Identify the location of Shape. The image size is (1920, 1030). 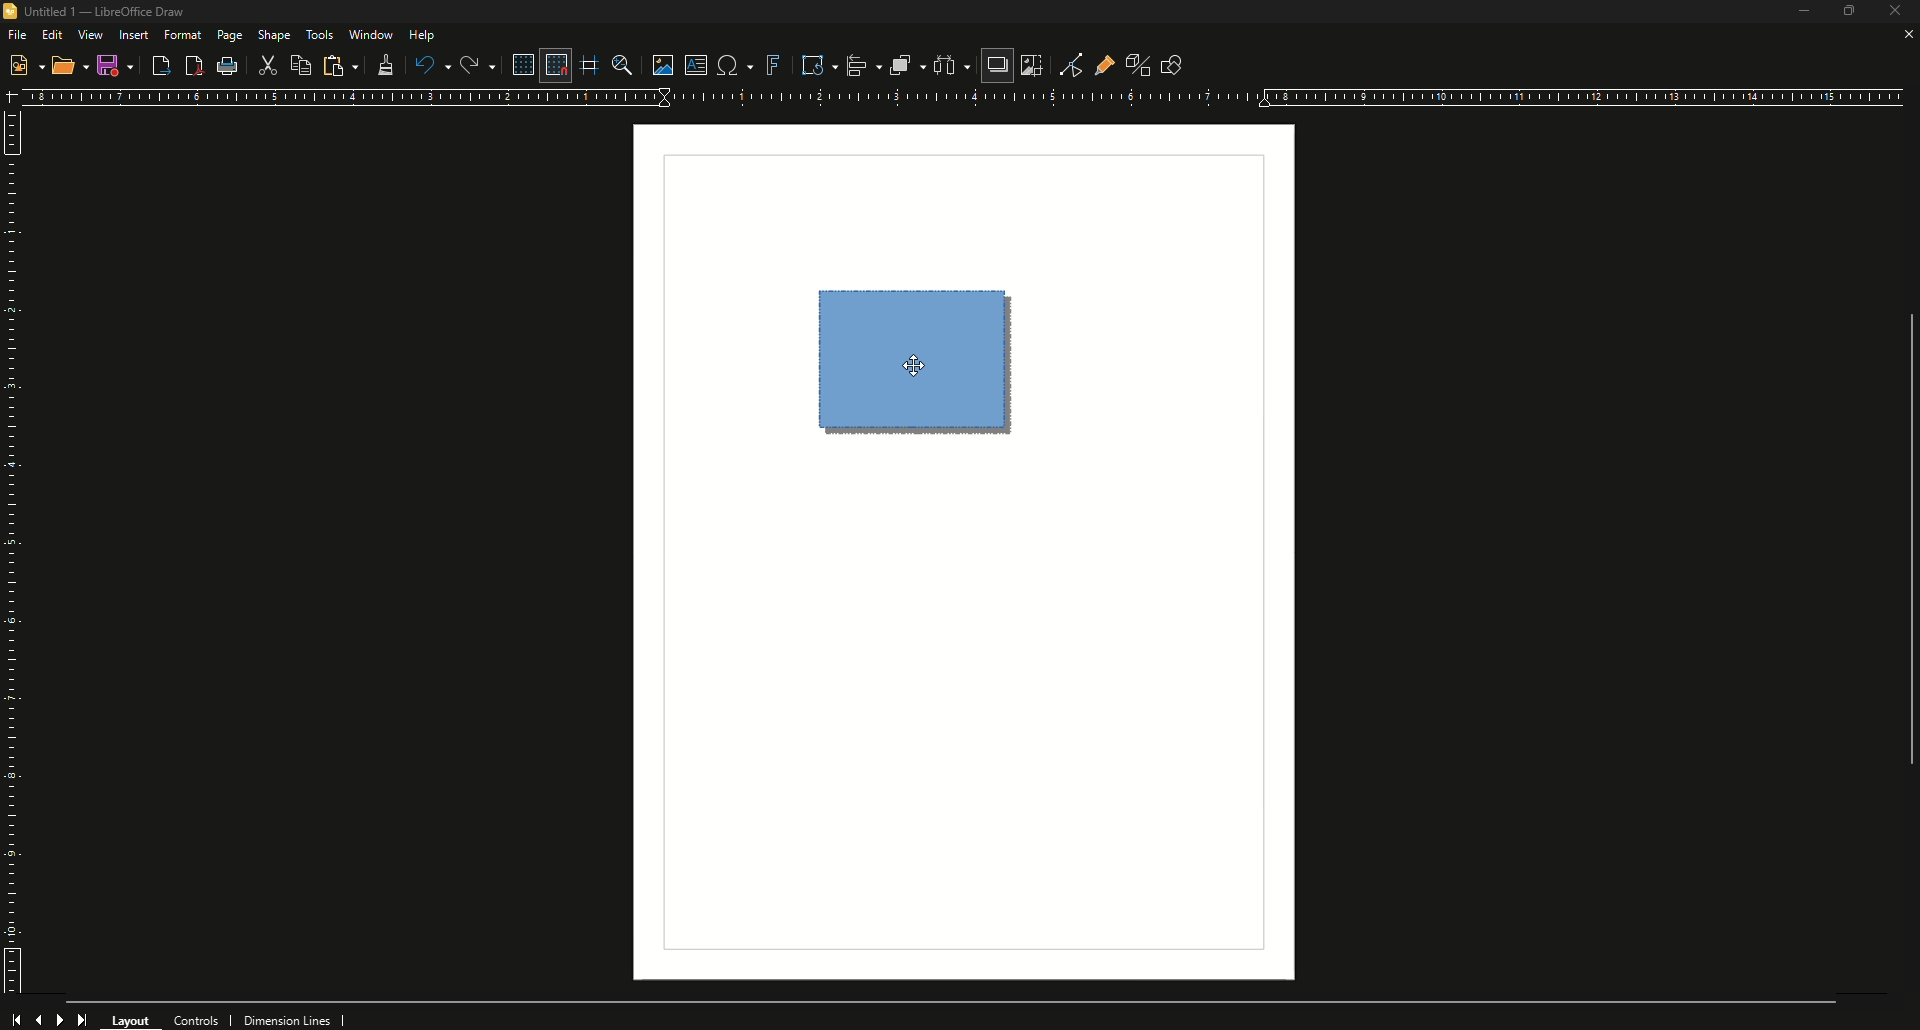
(275, 35).